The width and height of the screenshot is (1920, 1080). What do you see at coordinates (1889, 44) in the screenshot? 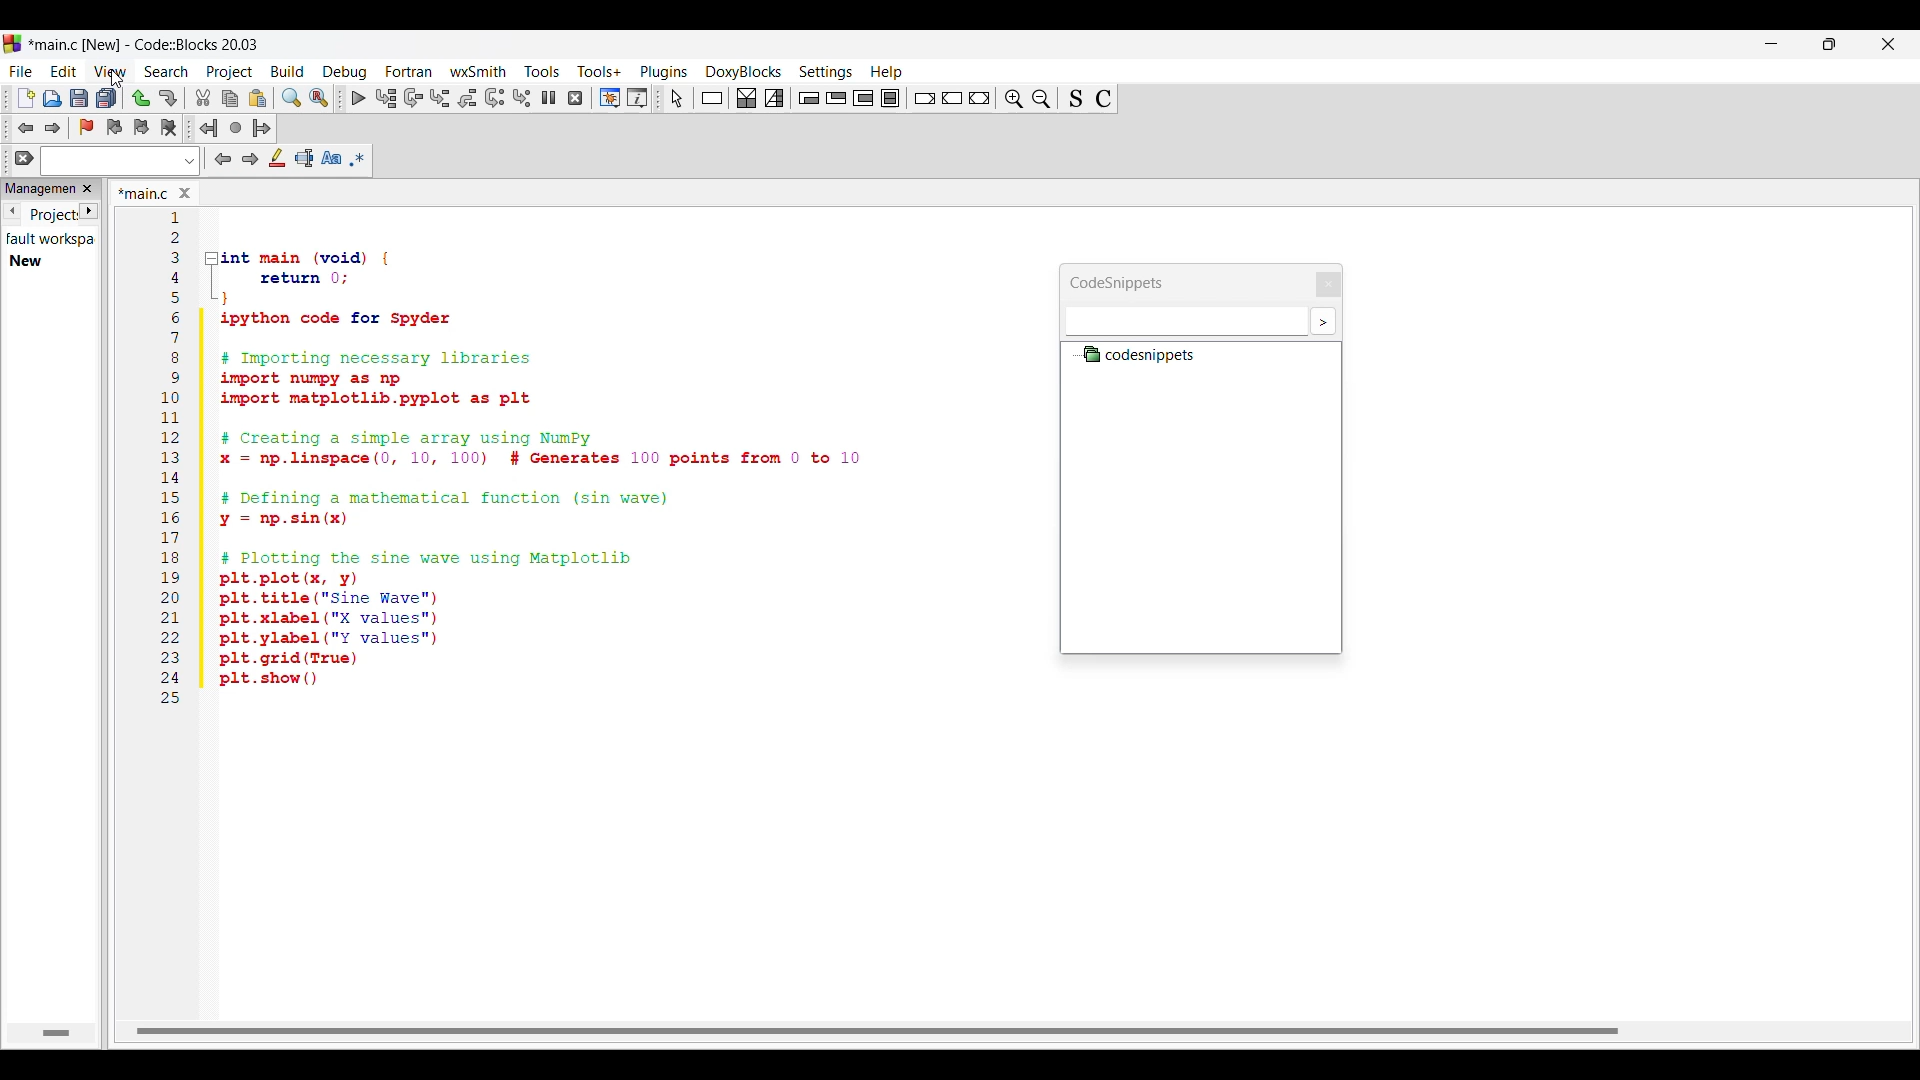
I see `Close interface` at bounding box center [1889, 44].